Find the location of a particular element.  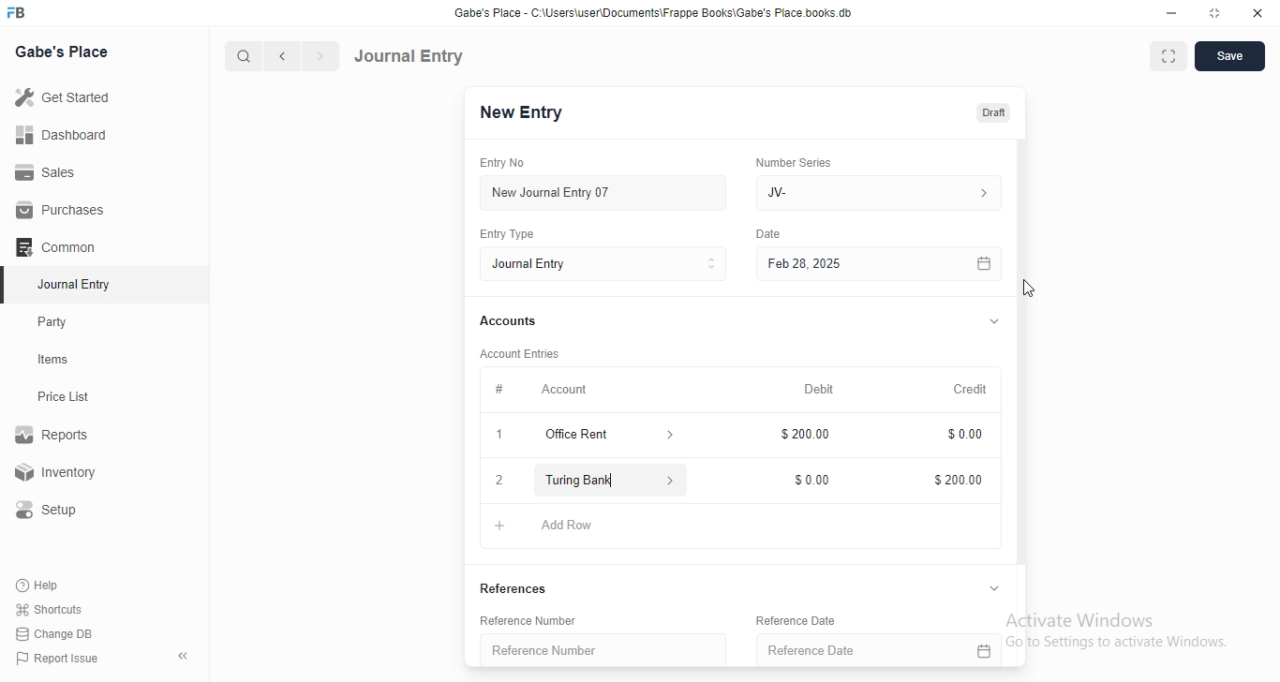

backward is located at coordinates (281, 56).